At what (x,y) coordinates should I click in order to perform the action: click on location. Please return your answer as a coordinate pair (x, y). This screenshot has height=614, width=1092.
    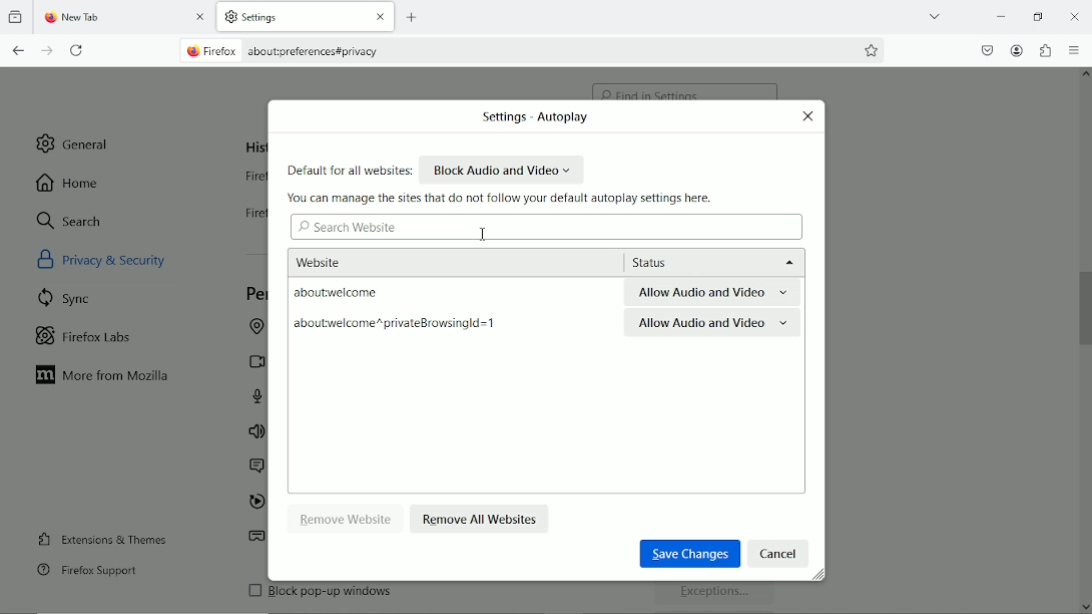
    Looking at the image, I should click on (254, 328).